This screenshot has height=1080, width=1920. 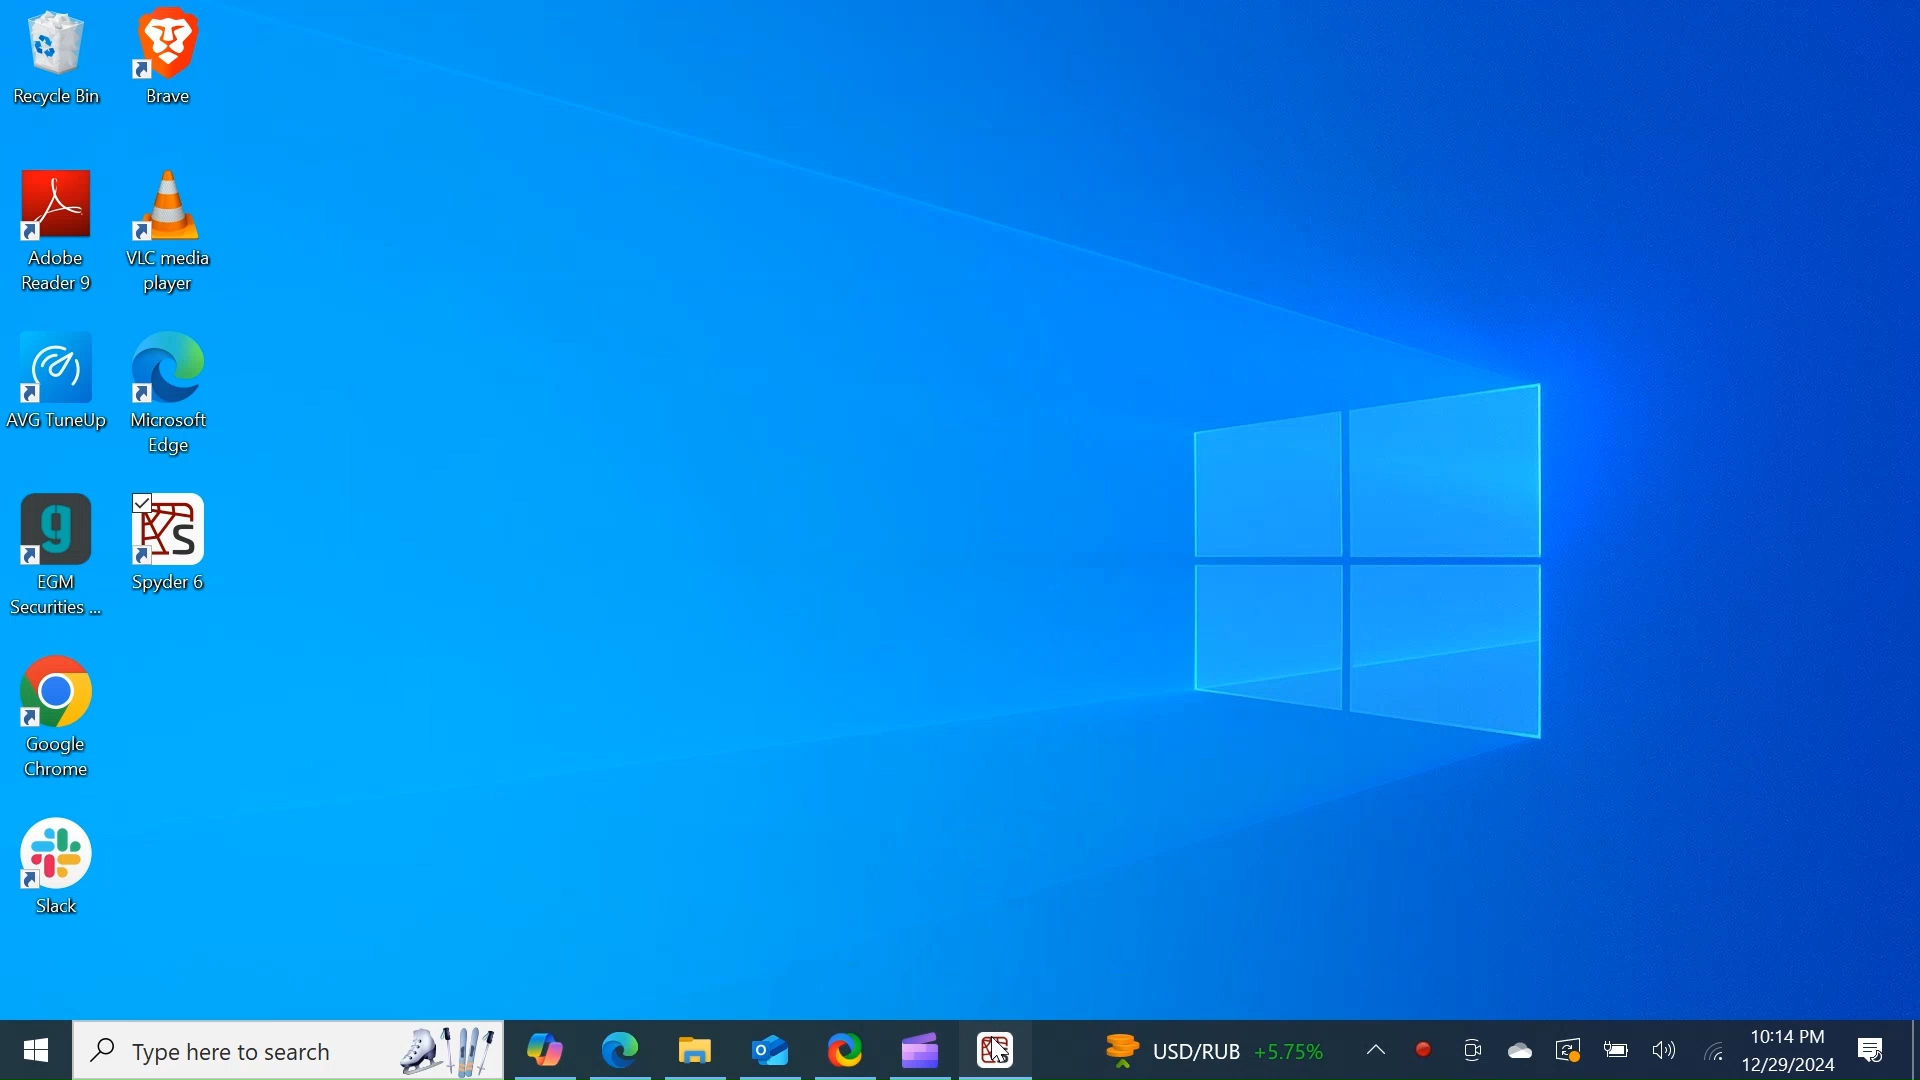 I want to click on OneDrive, so click(x=1517, y=1047).